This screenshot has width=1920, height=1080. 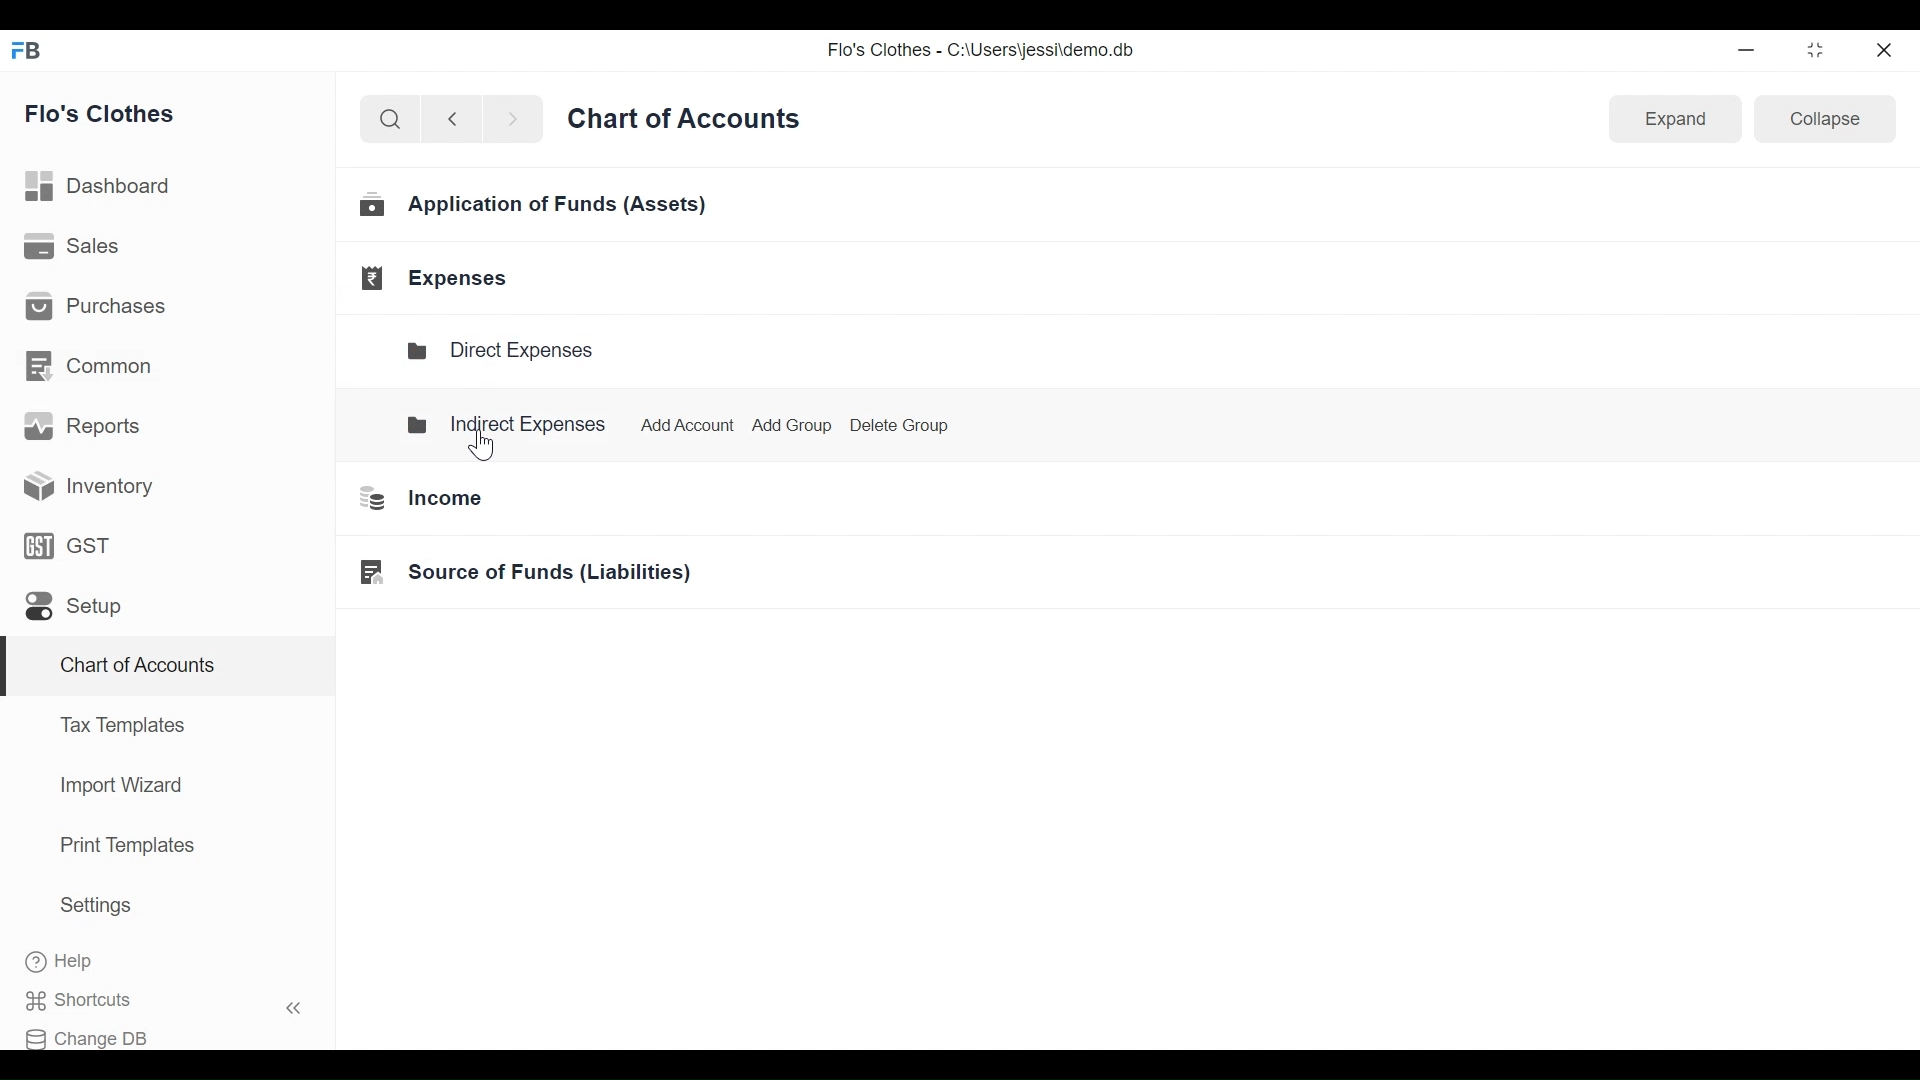 What do you see at coordinates (32, 56) in the screenshot?
I see `FB` at bounding box center [32, 56].